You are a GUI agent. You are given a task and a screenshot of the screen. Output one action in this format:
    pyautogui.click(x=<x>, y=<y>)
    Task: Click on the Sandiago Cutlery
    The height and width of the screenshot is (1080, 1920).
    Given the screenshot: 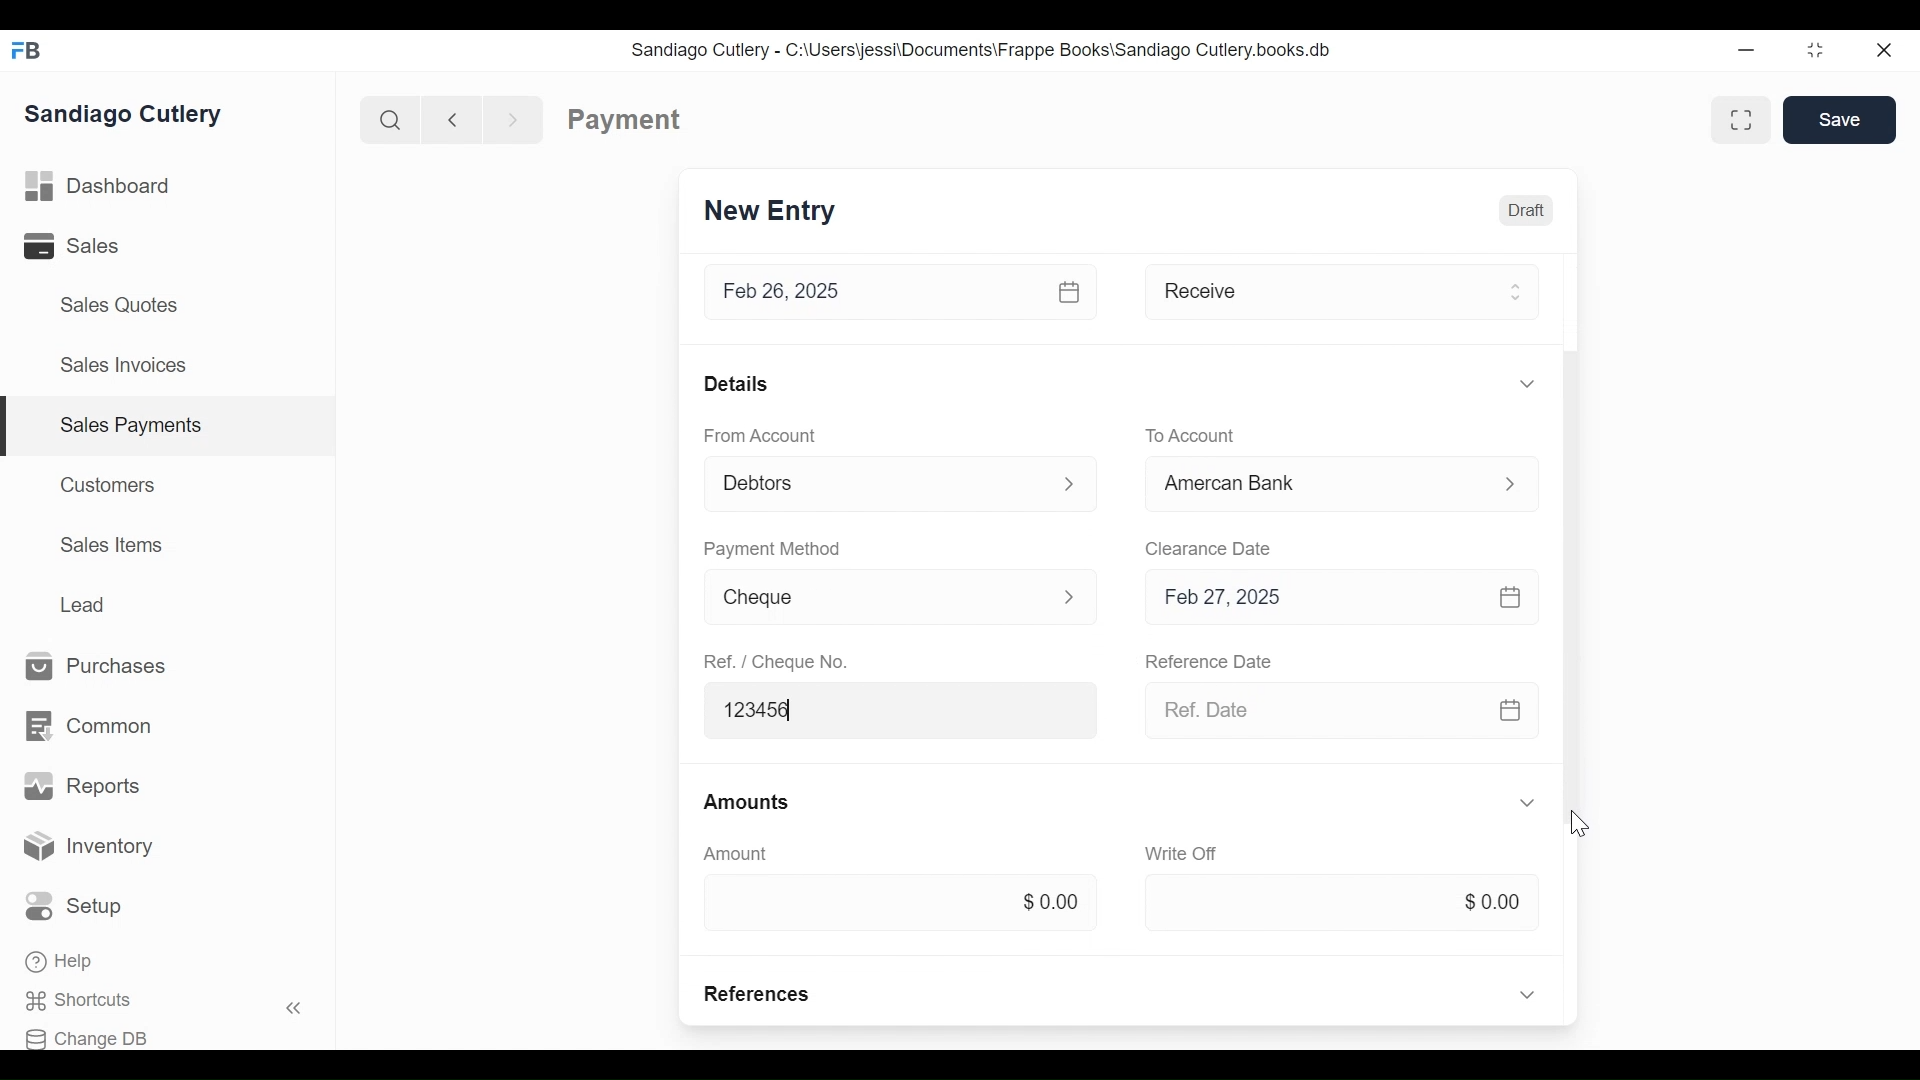 What is the action you would take?
    pyautogui.click(x=127, y=113)
    